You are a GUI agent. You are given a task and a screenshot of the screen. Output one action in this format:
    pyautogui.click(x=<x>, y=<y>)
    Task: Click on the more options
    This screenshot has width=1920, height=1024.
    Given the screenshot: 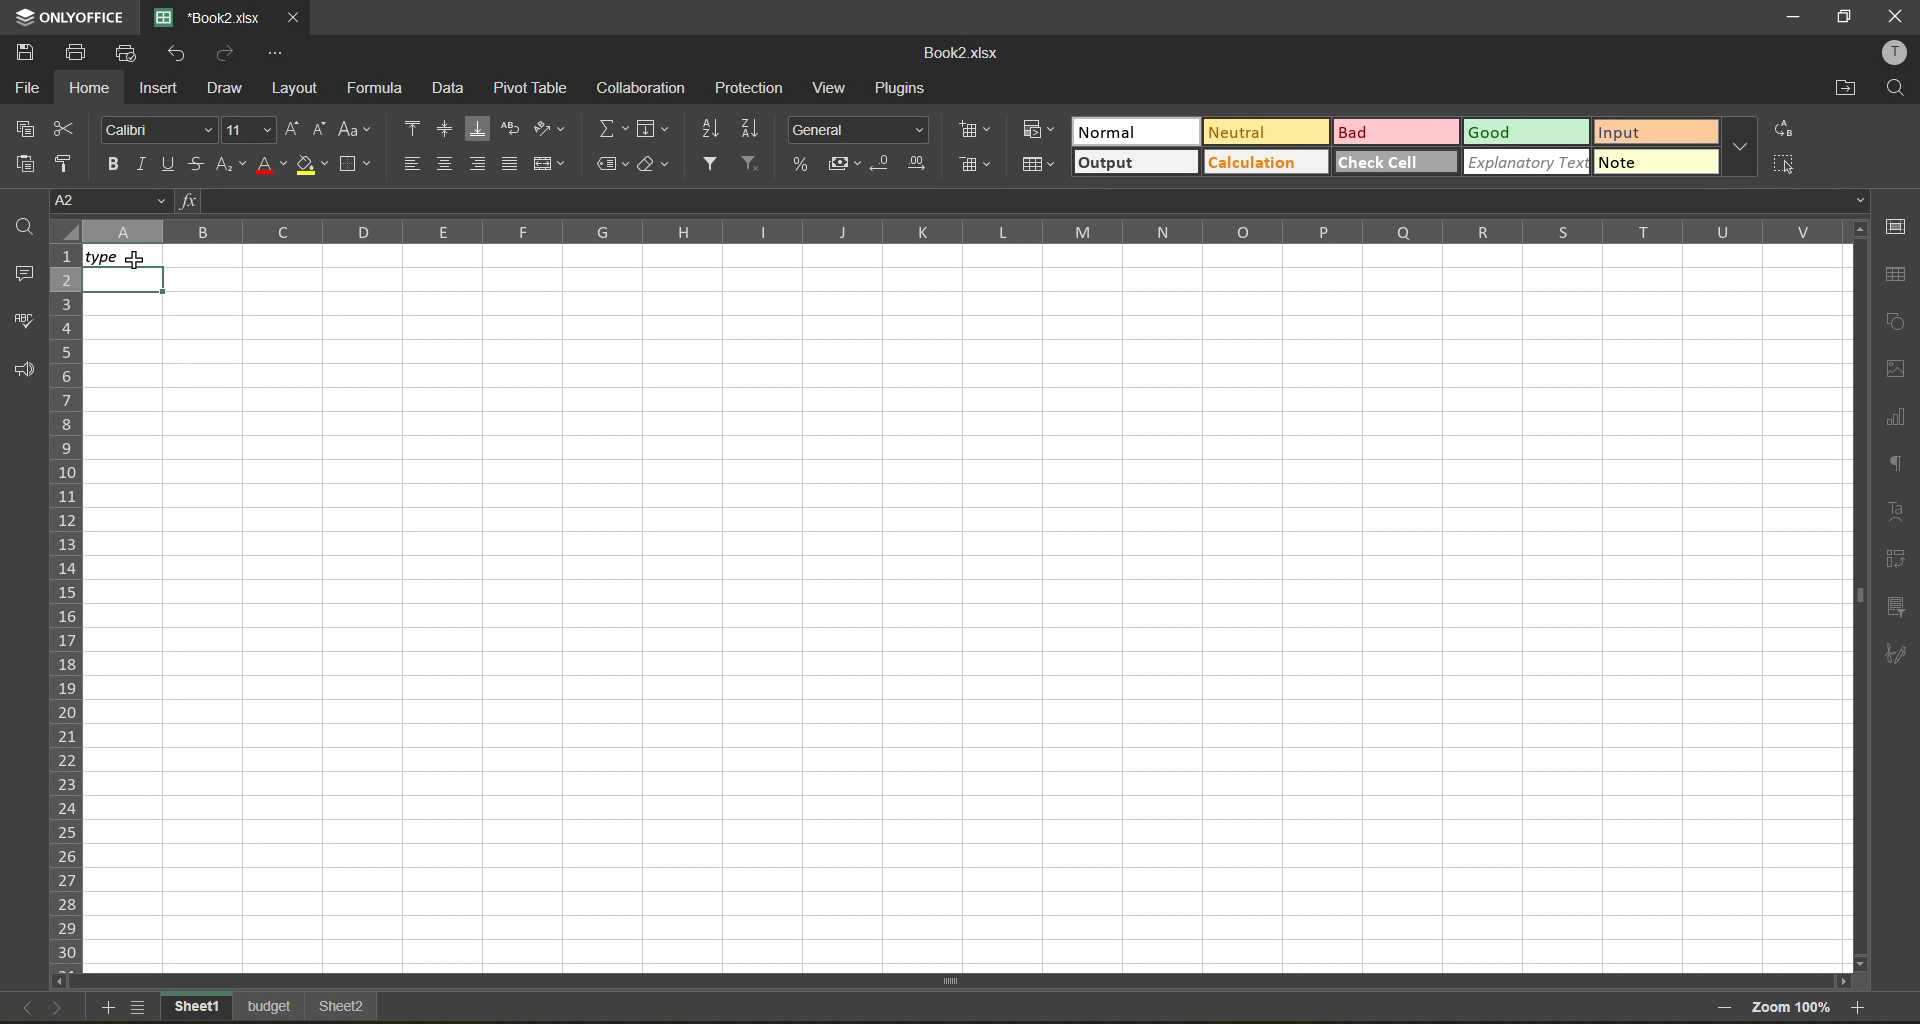 What is the action you would take?
    pyautogui.click(x=1743, y=146)
    